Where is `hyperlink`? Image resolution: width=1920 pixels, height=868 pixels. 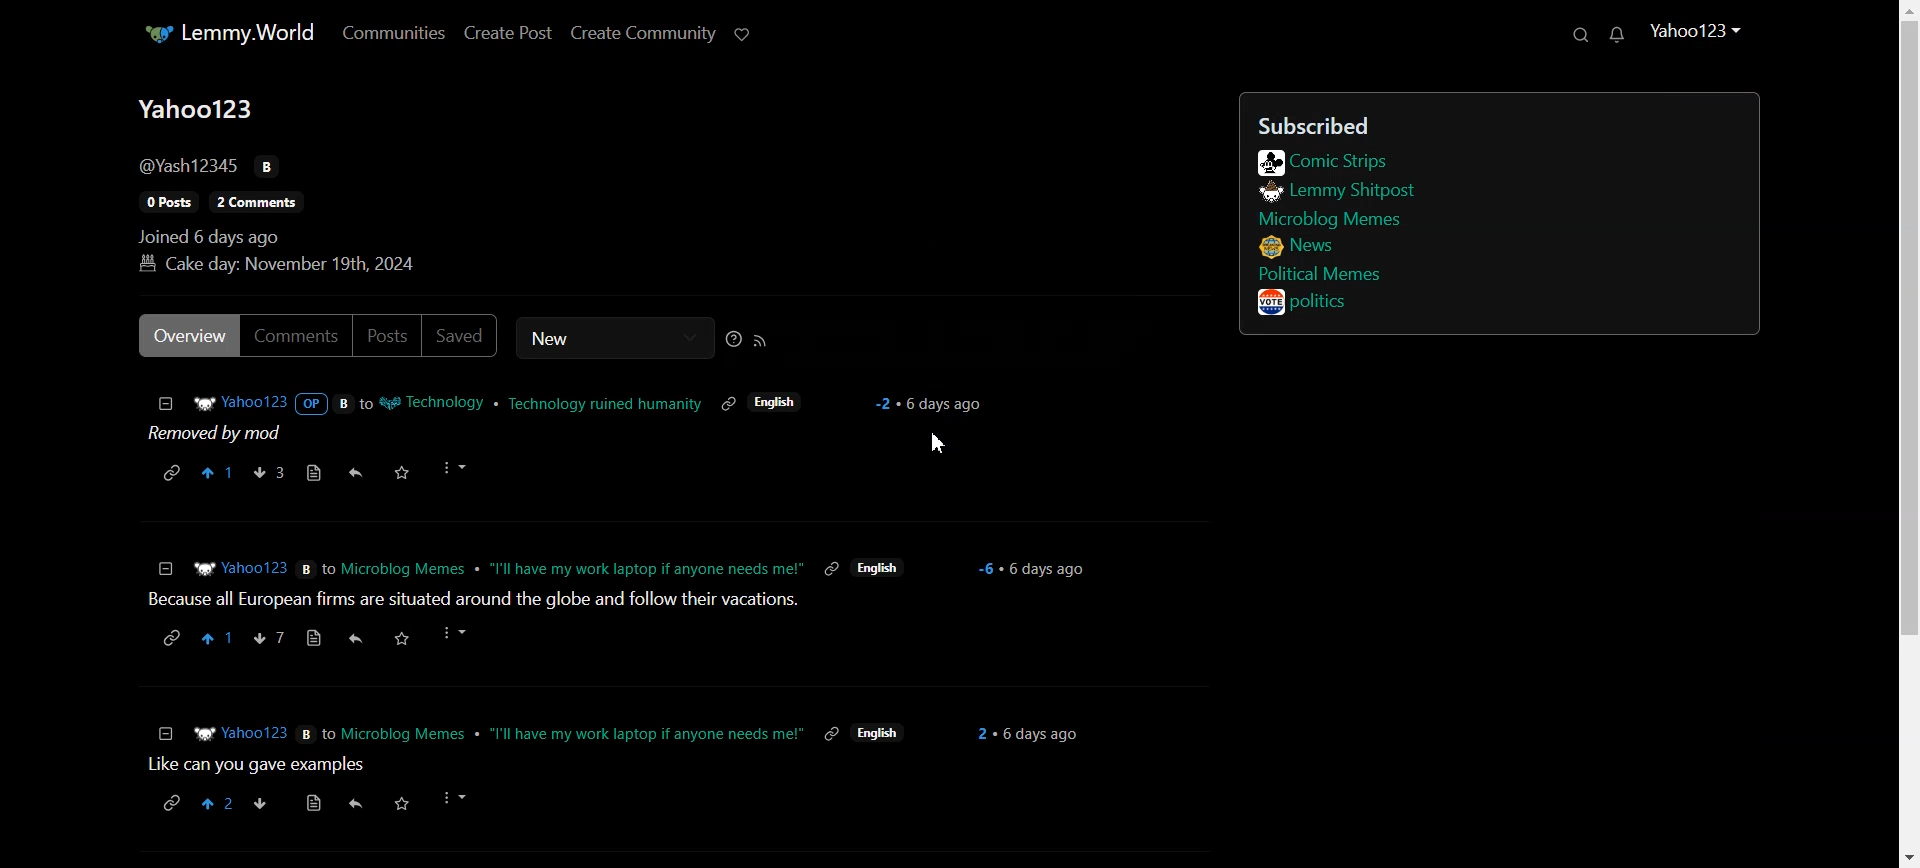 hyperlink is located at coordinates (166, 639).